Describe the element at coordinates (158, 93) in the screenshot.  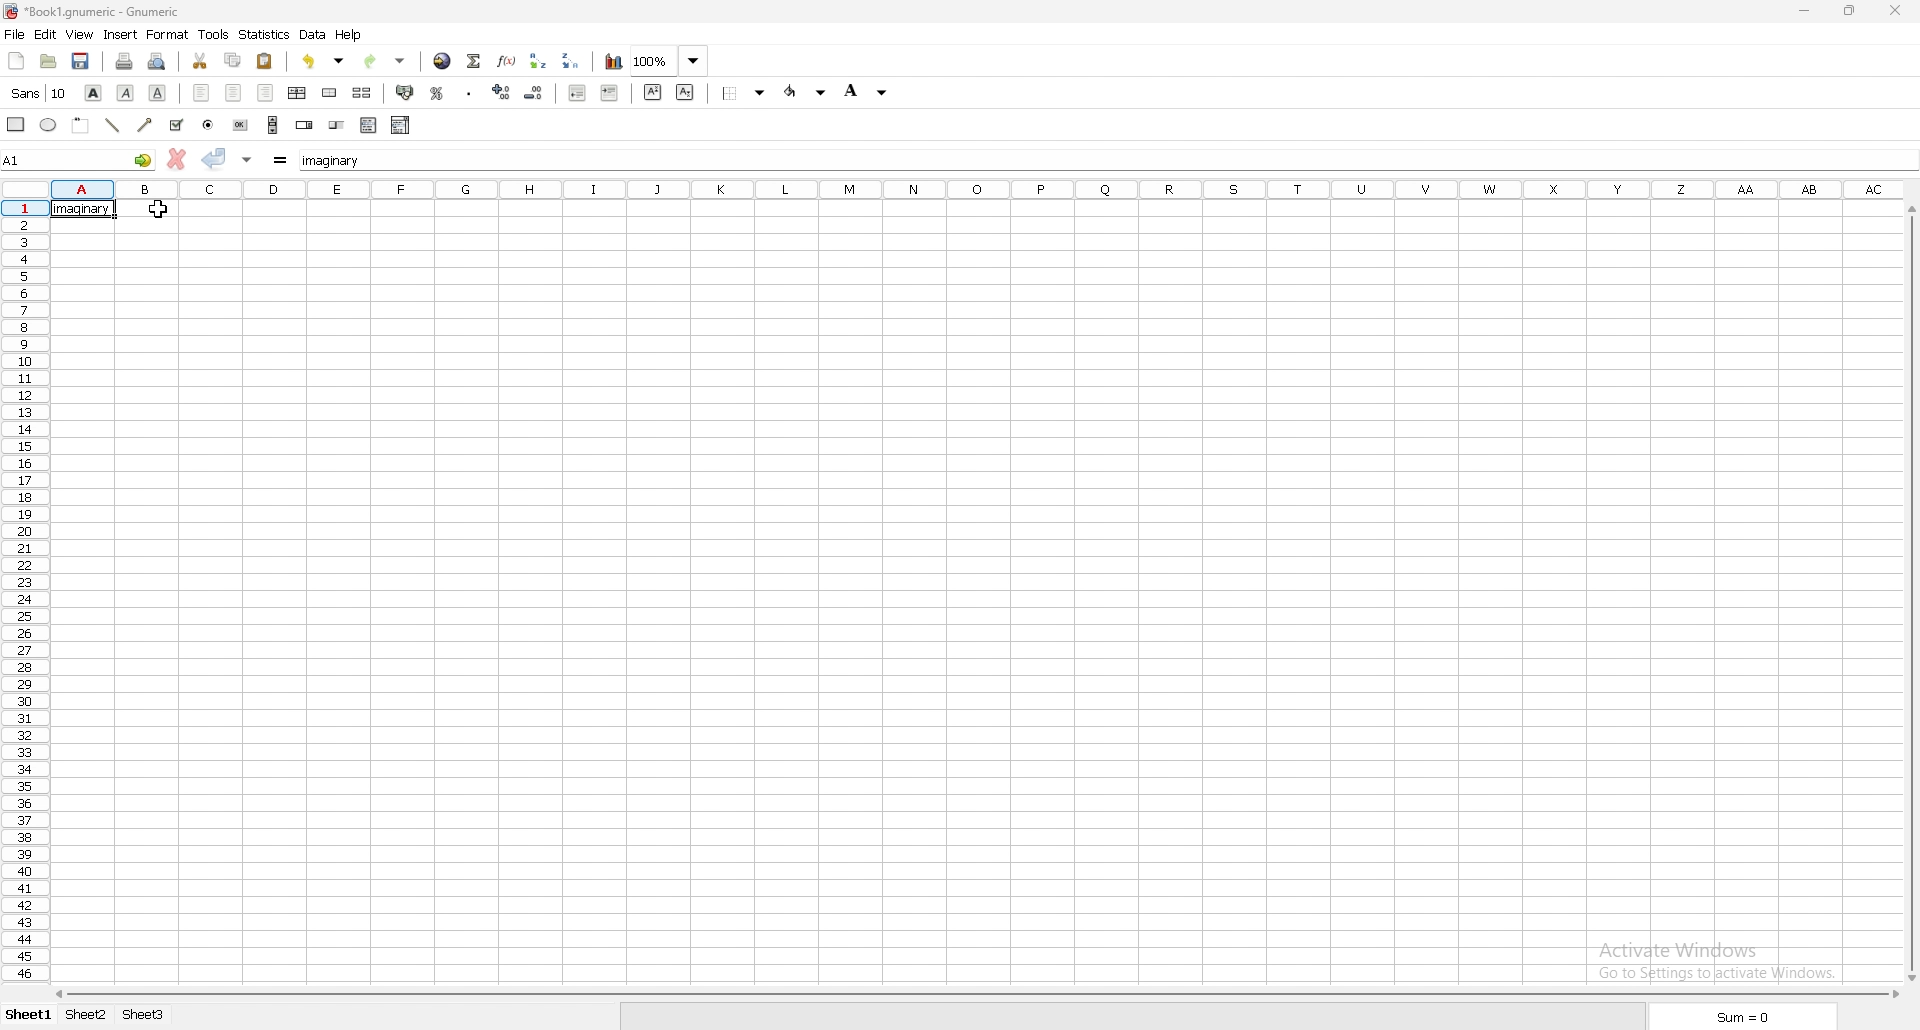
I see `underline` at that location.